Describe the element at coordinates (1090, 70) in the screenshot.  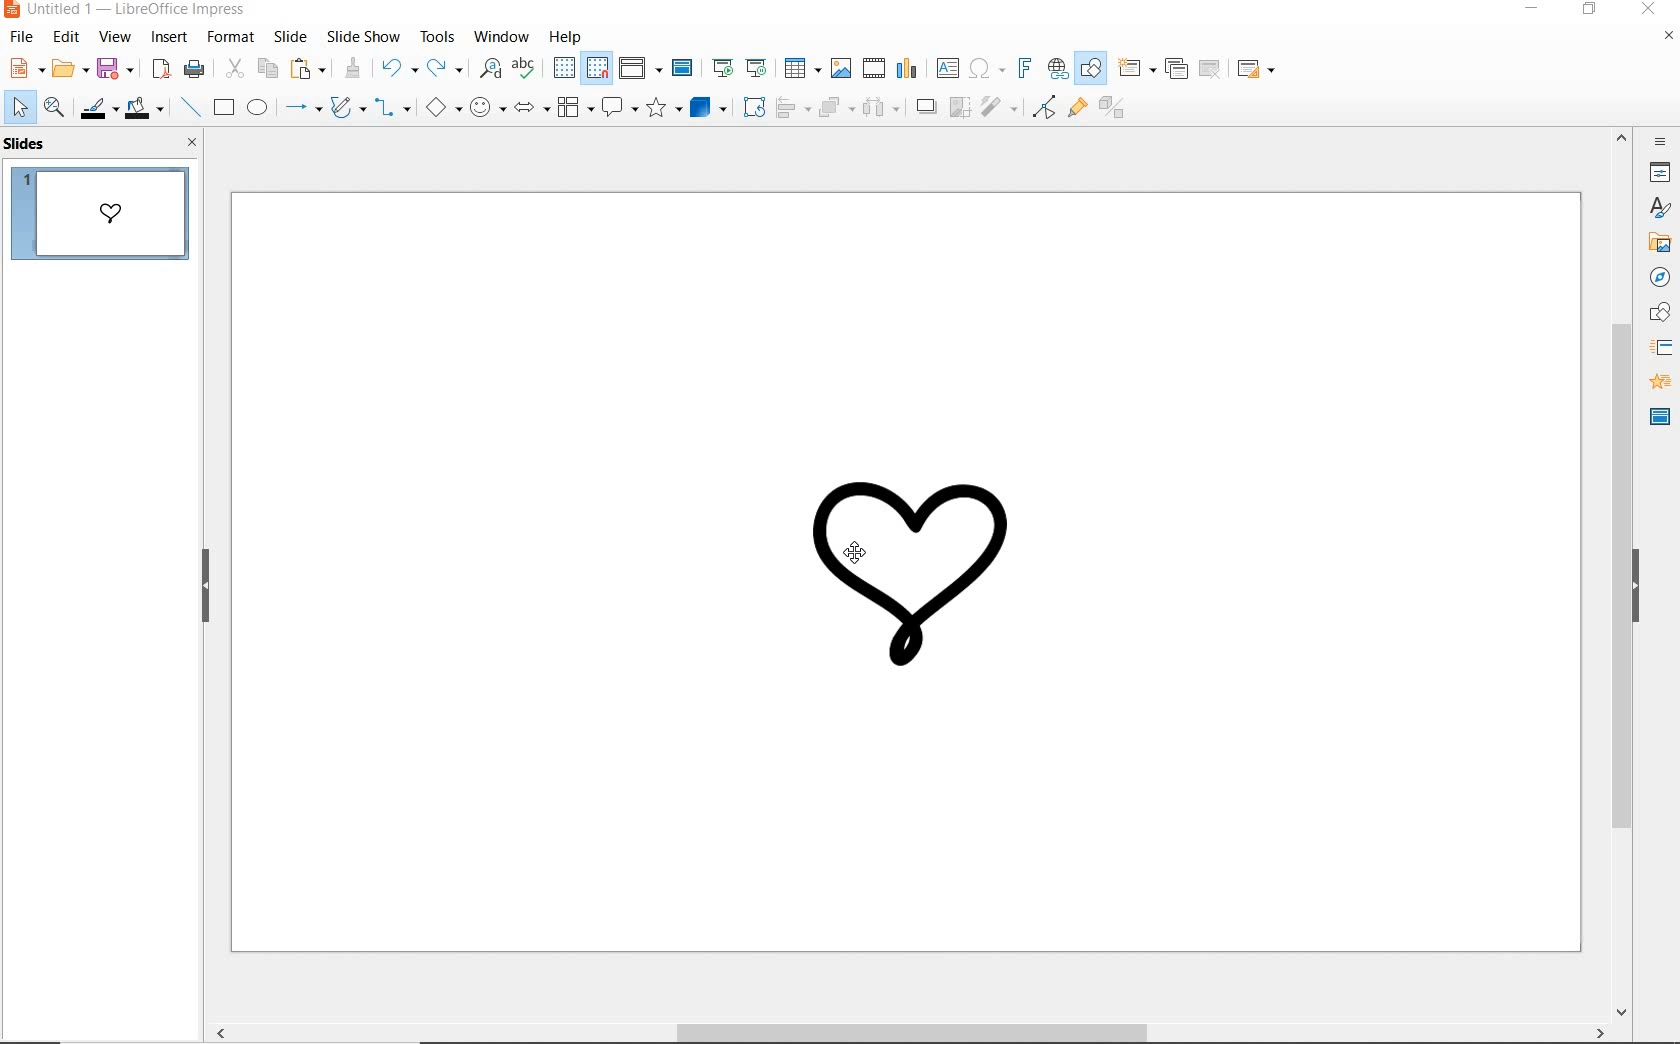
I see `show draw functions` at that location.